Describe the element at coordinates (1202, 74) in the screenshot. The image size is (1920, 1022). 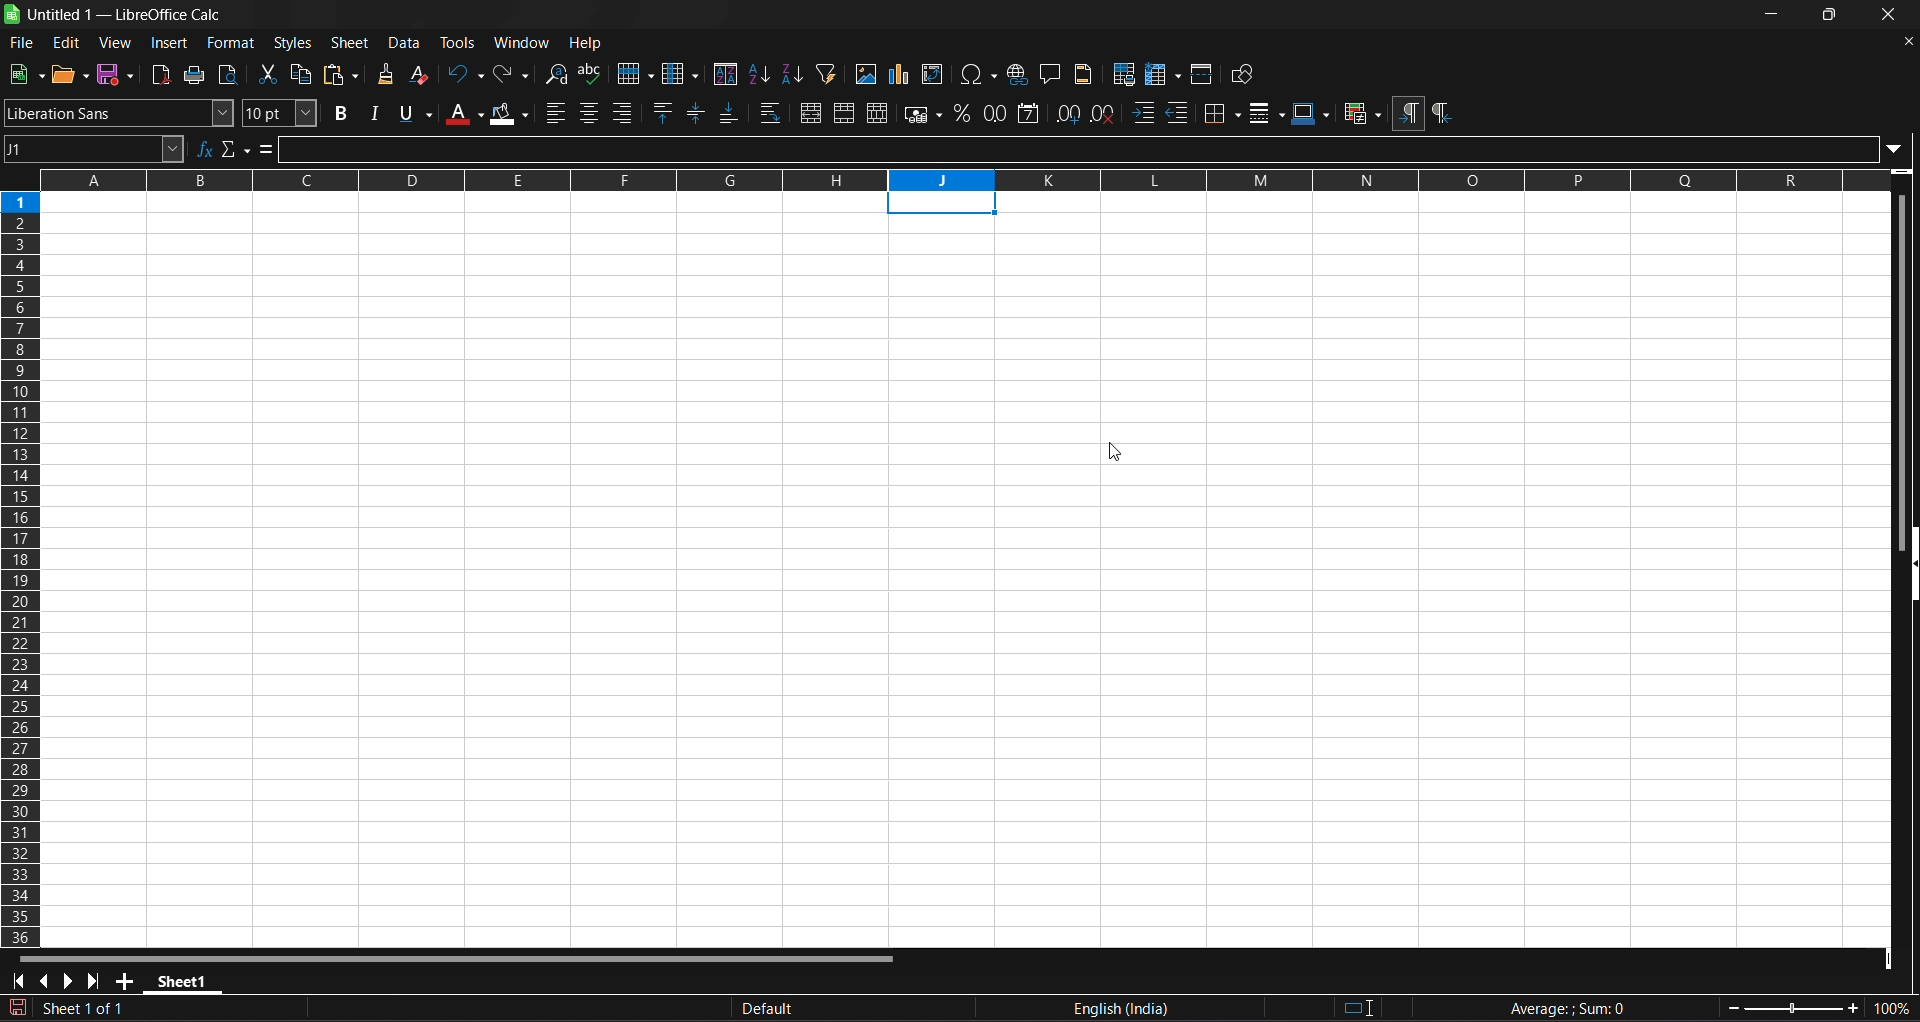
I see `split window` at that location.